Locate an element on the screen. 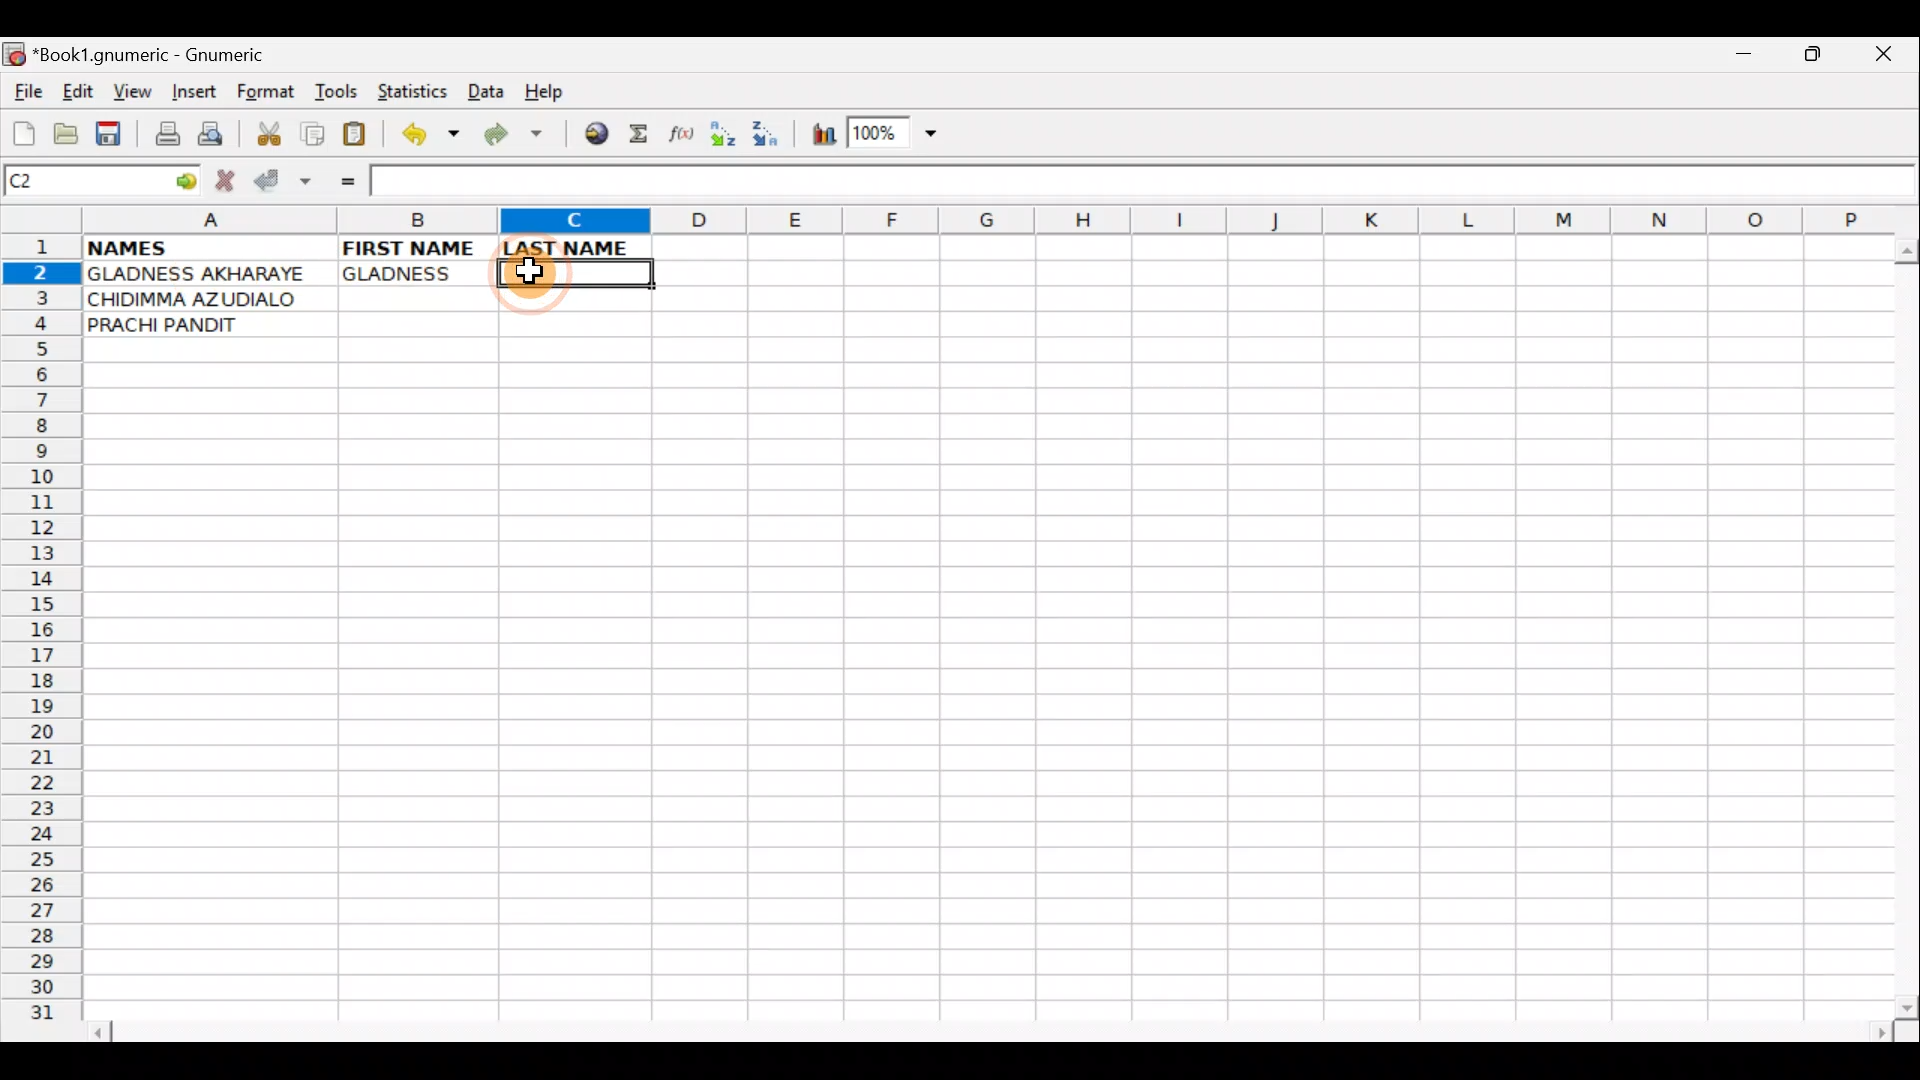 Image resolution: width=1920 pixels, height=1080 pixels. Open a file is located at coordinates (70, 131).